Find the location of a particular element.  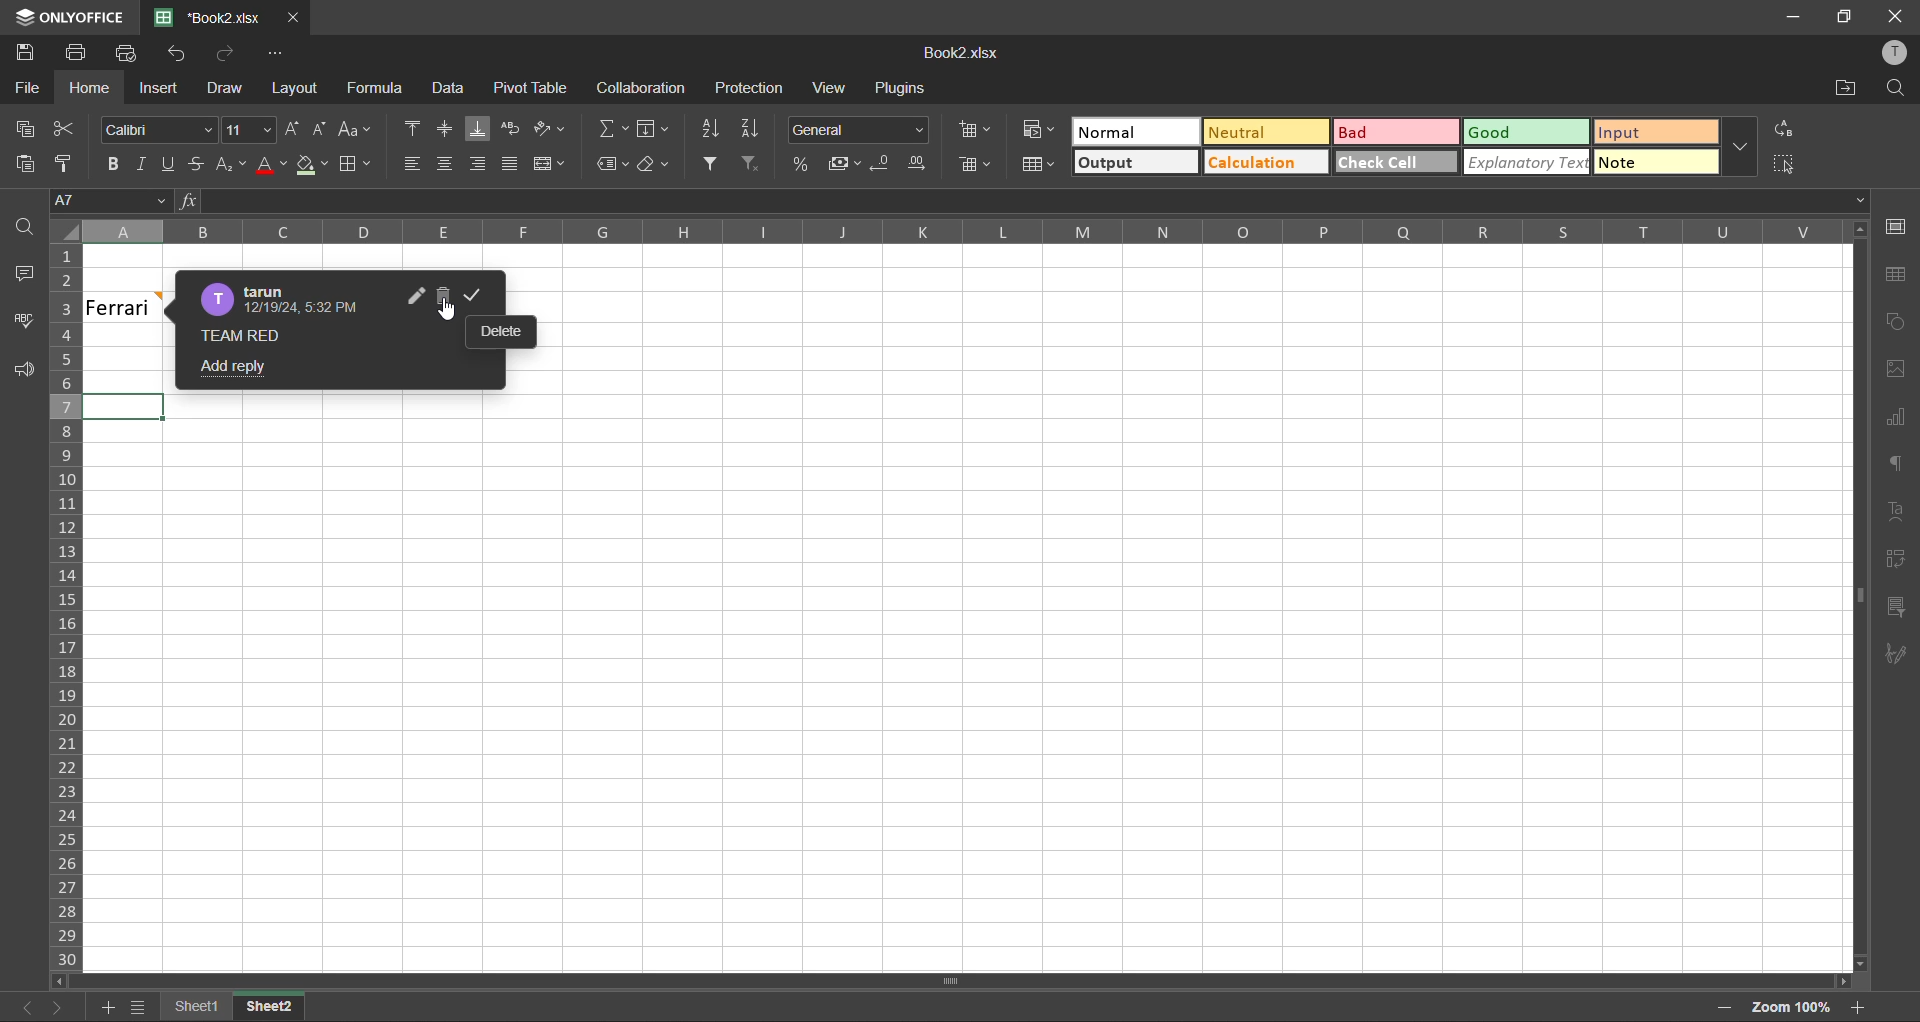

more options is located at coordinates (1739, 146).